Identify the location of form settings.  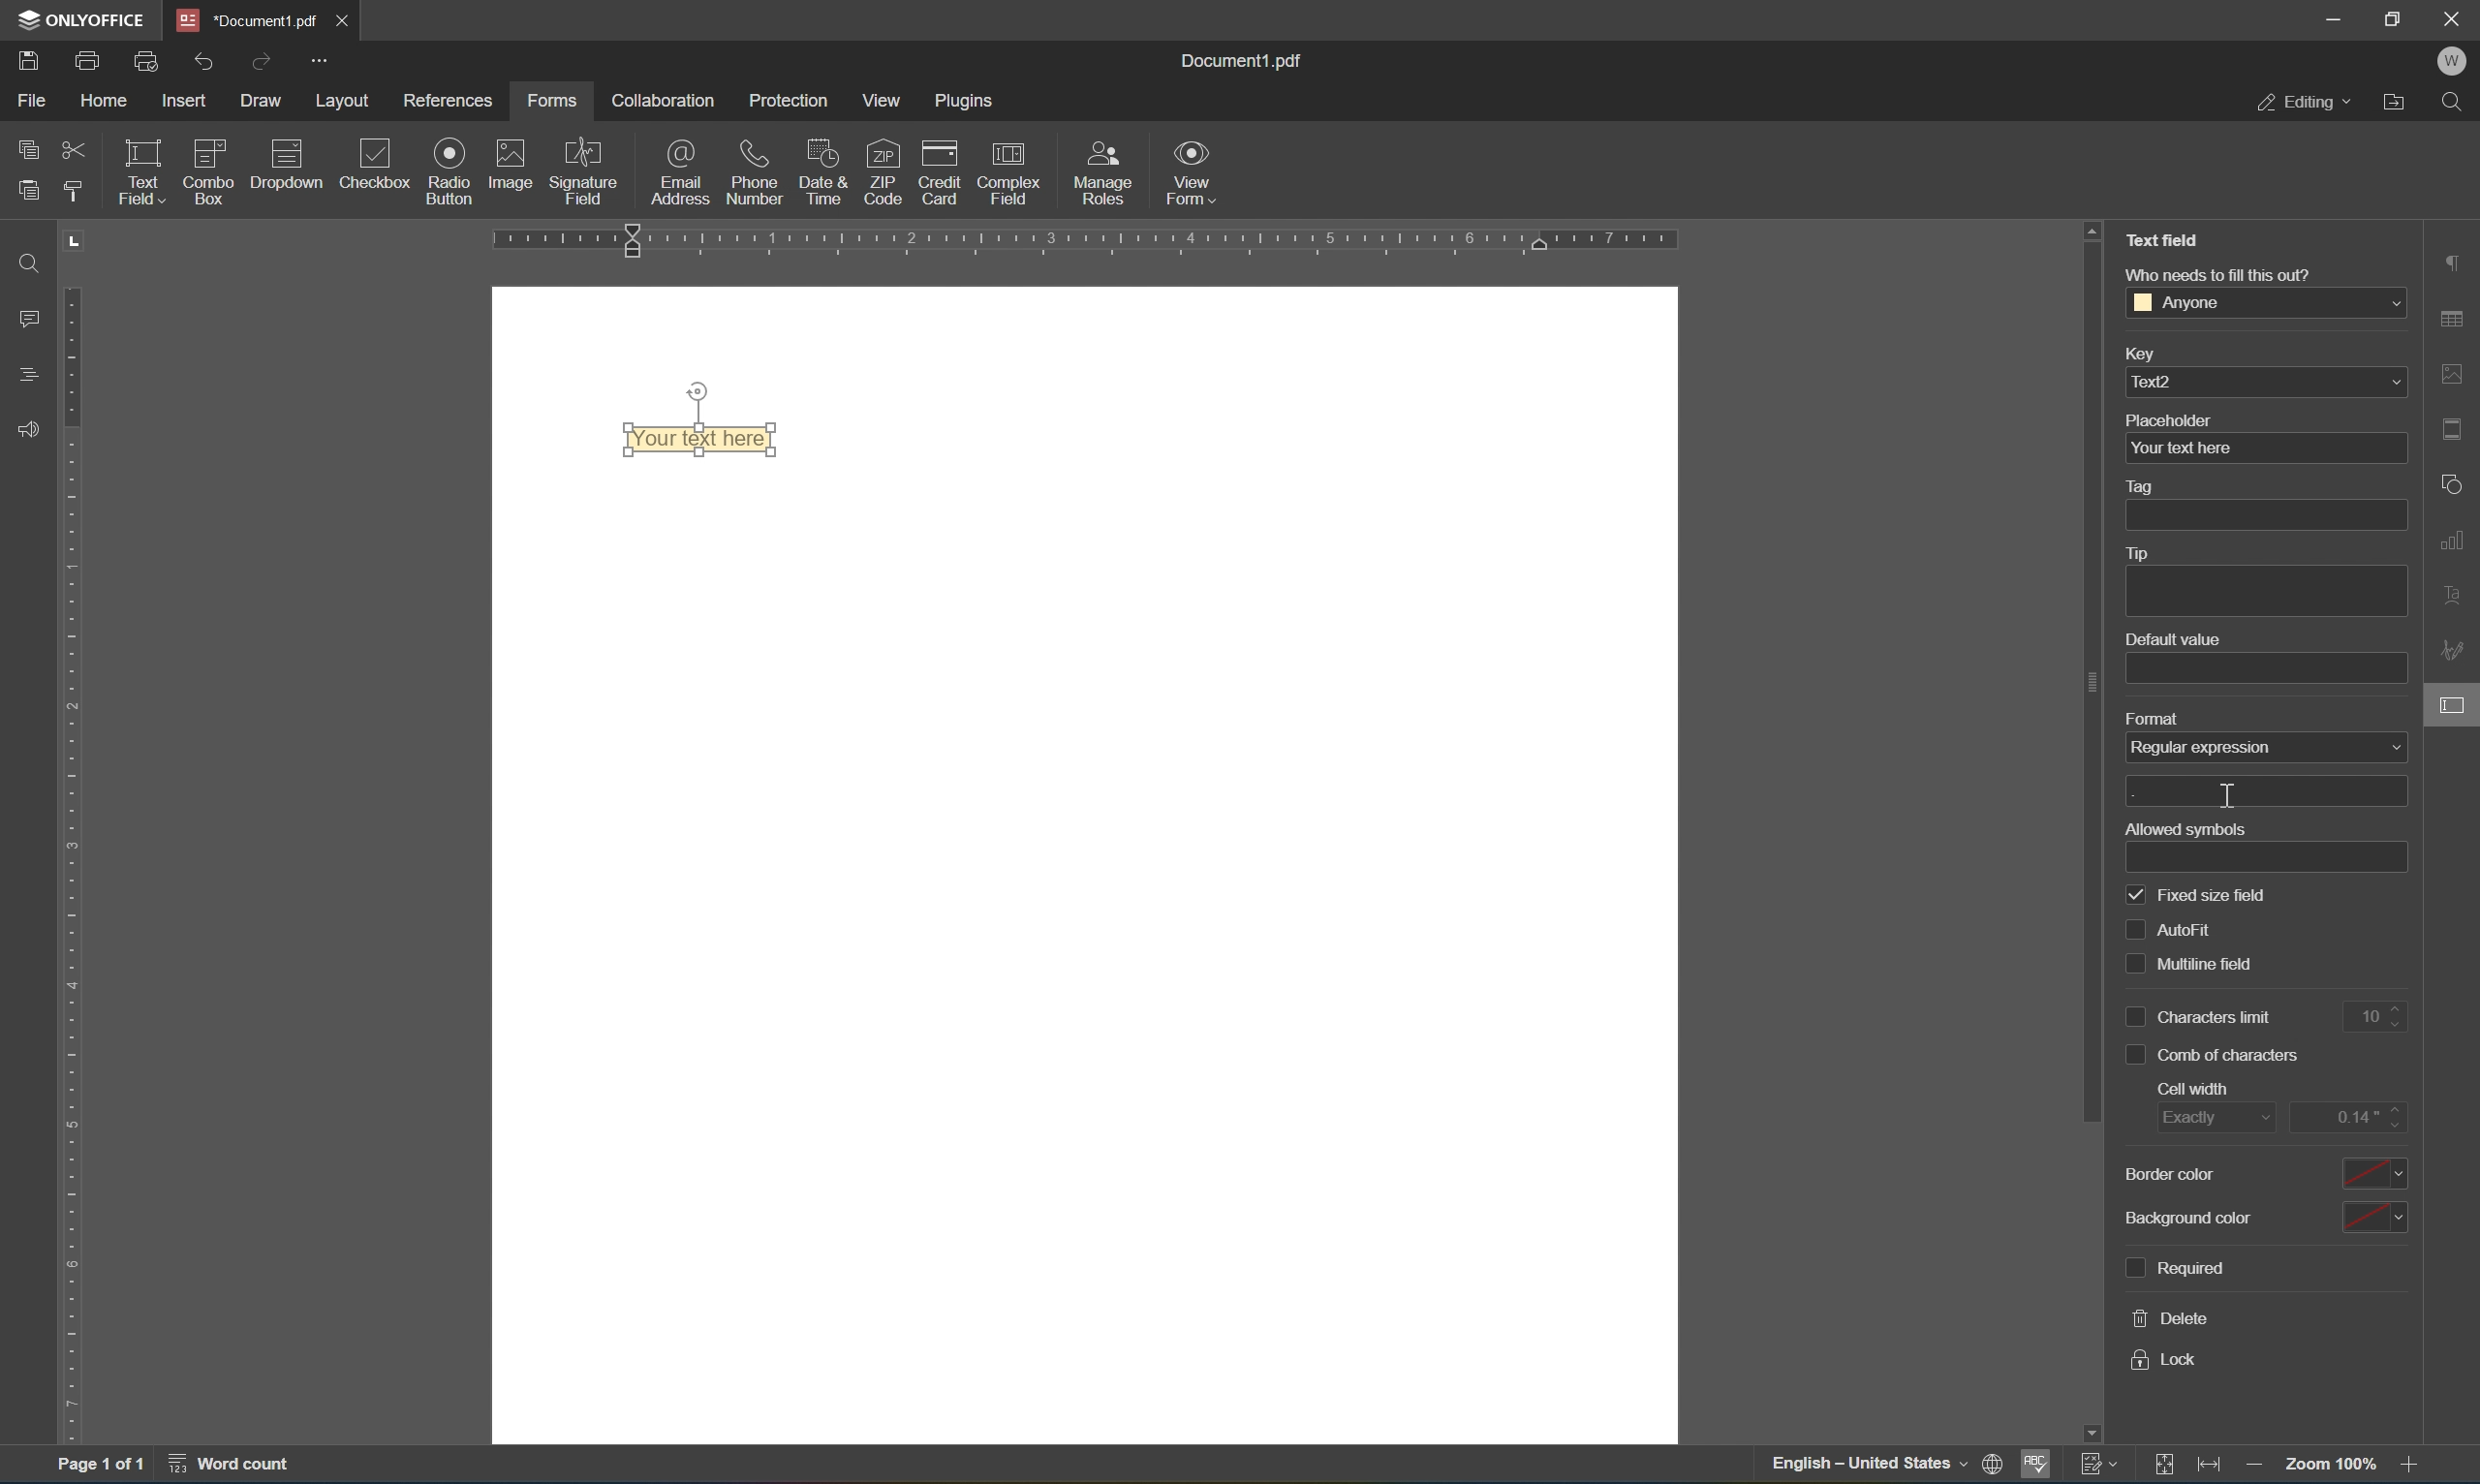
(2451, 703).